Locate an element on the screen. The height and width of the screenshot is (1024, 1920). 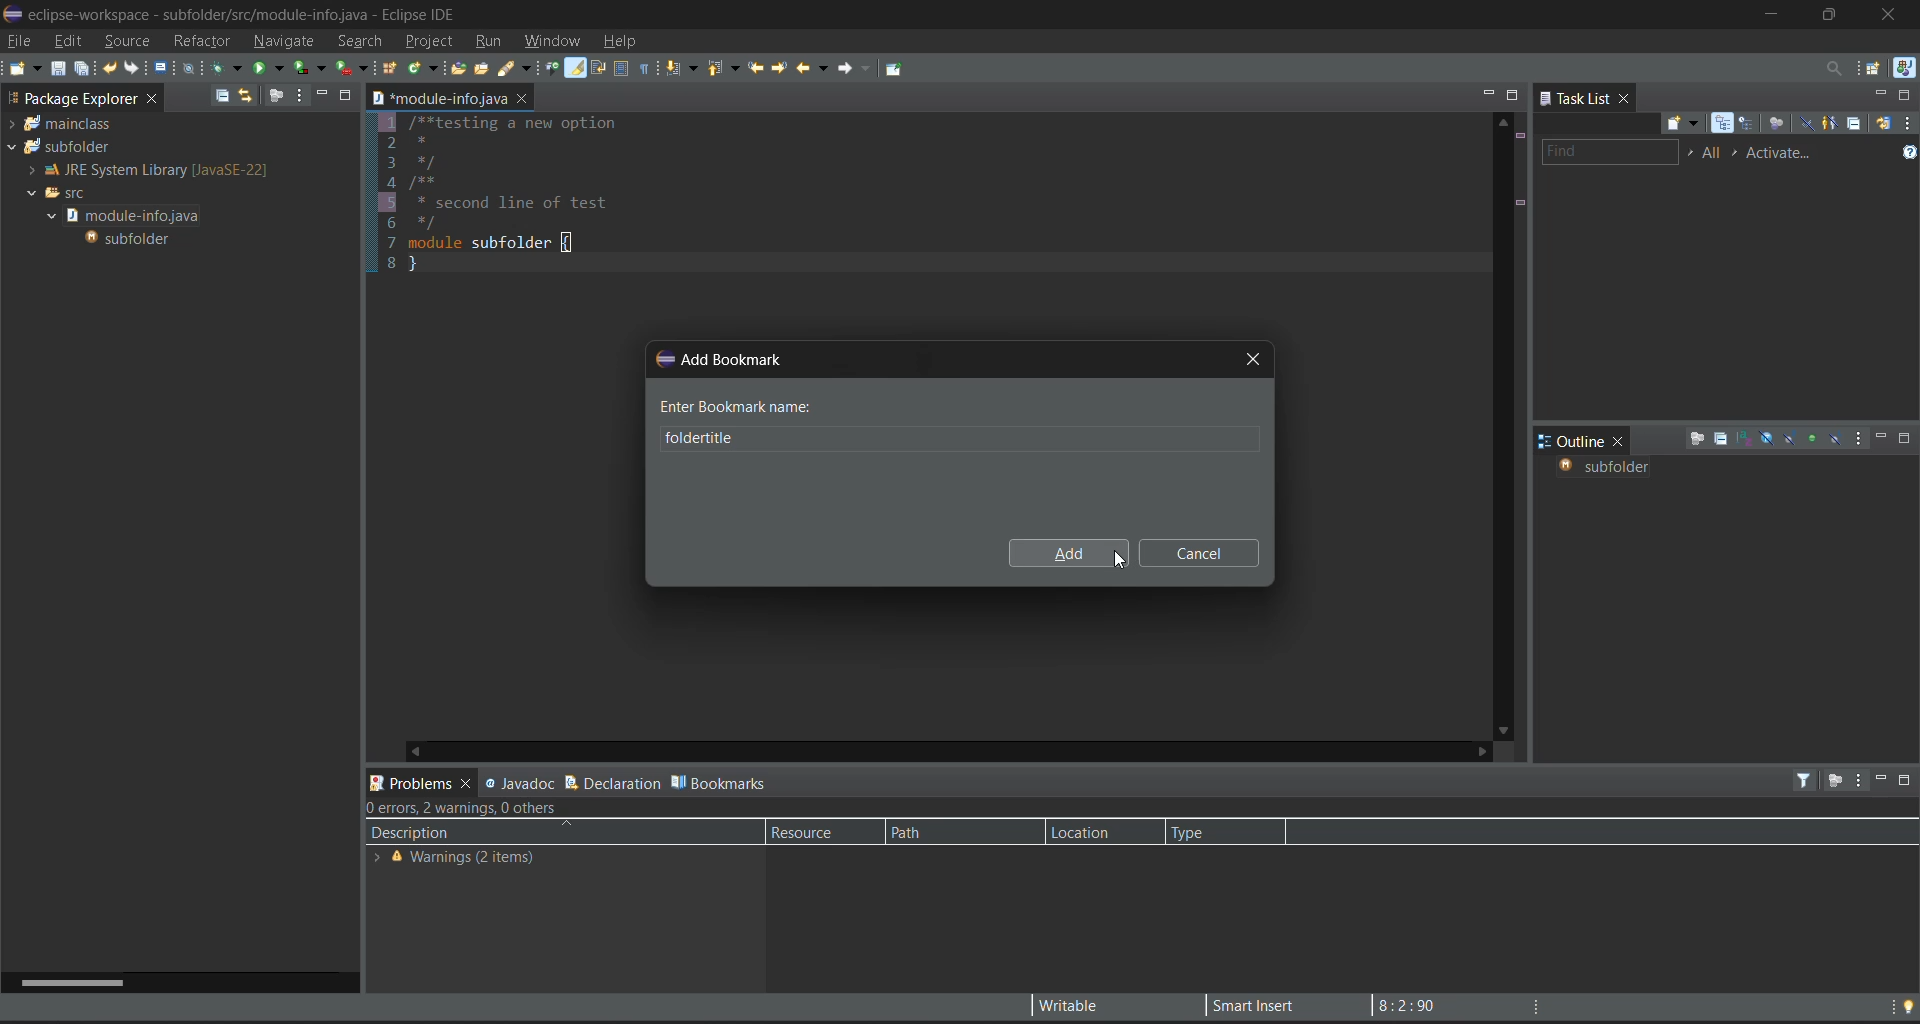
focus on active task is located at coordinates (278, 94).